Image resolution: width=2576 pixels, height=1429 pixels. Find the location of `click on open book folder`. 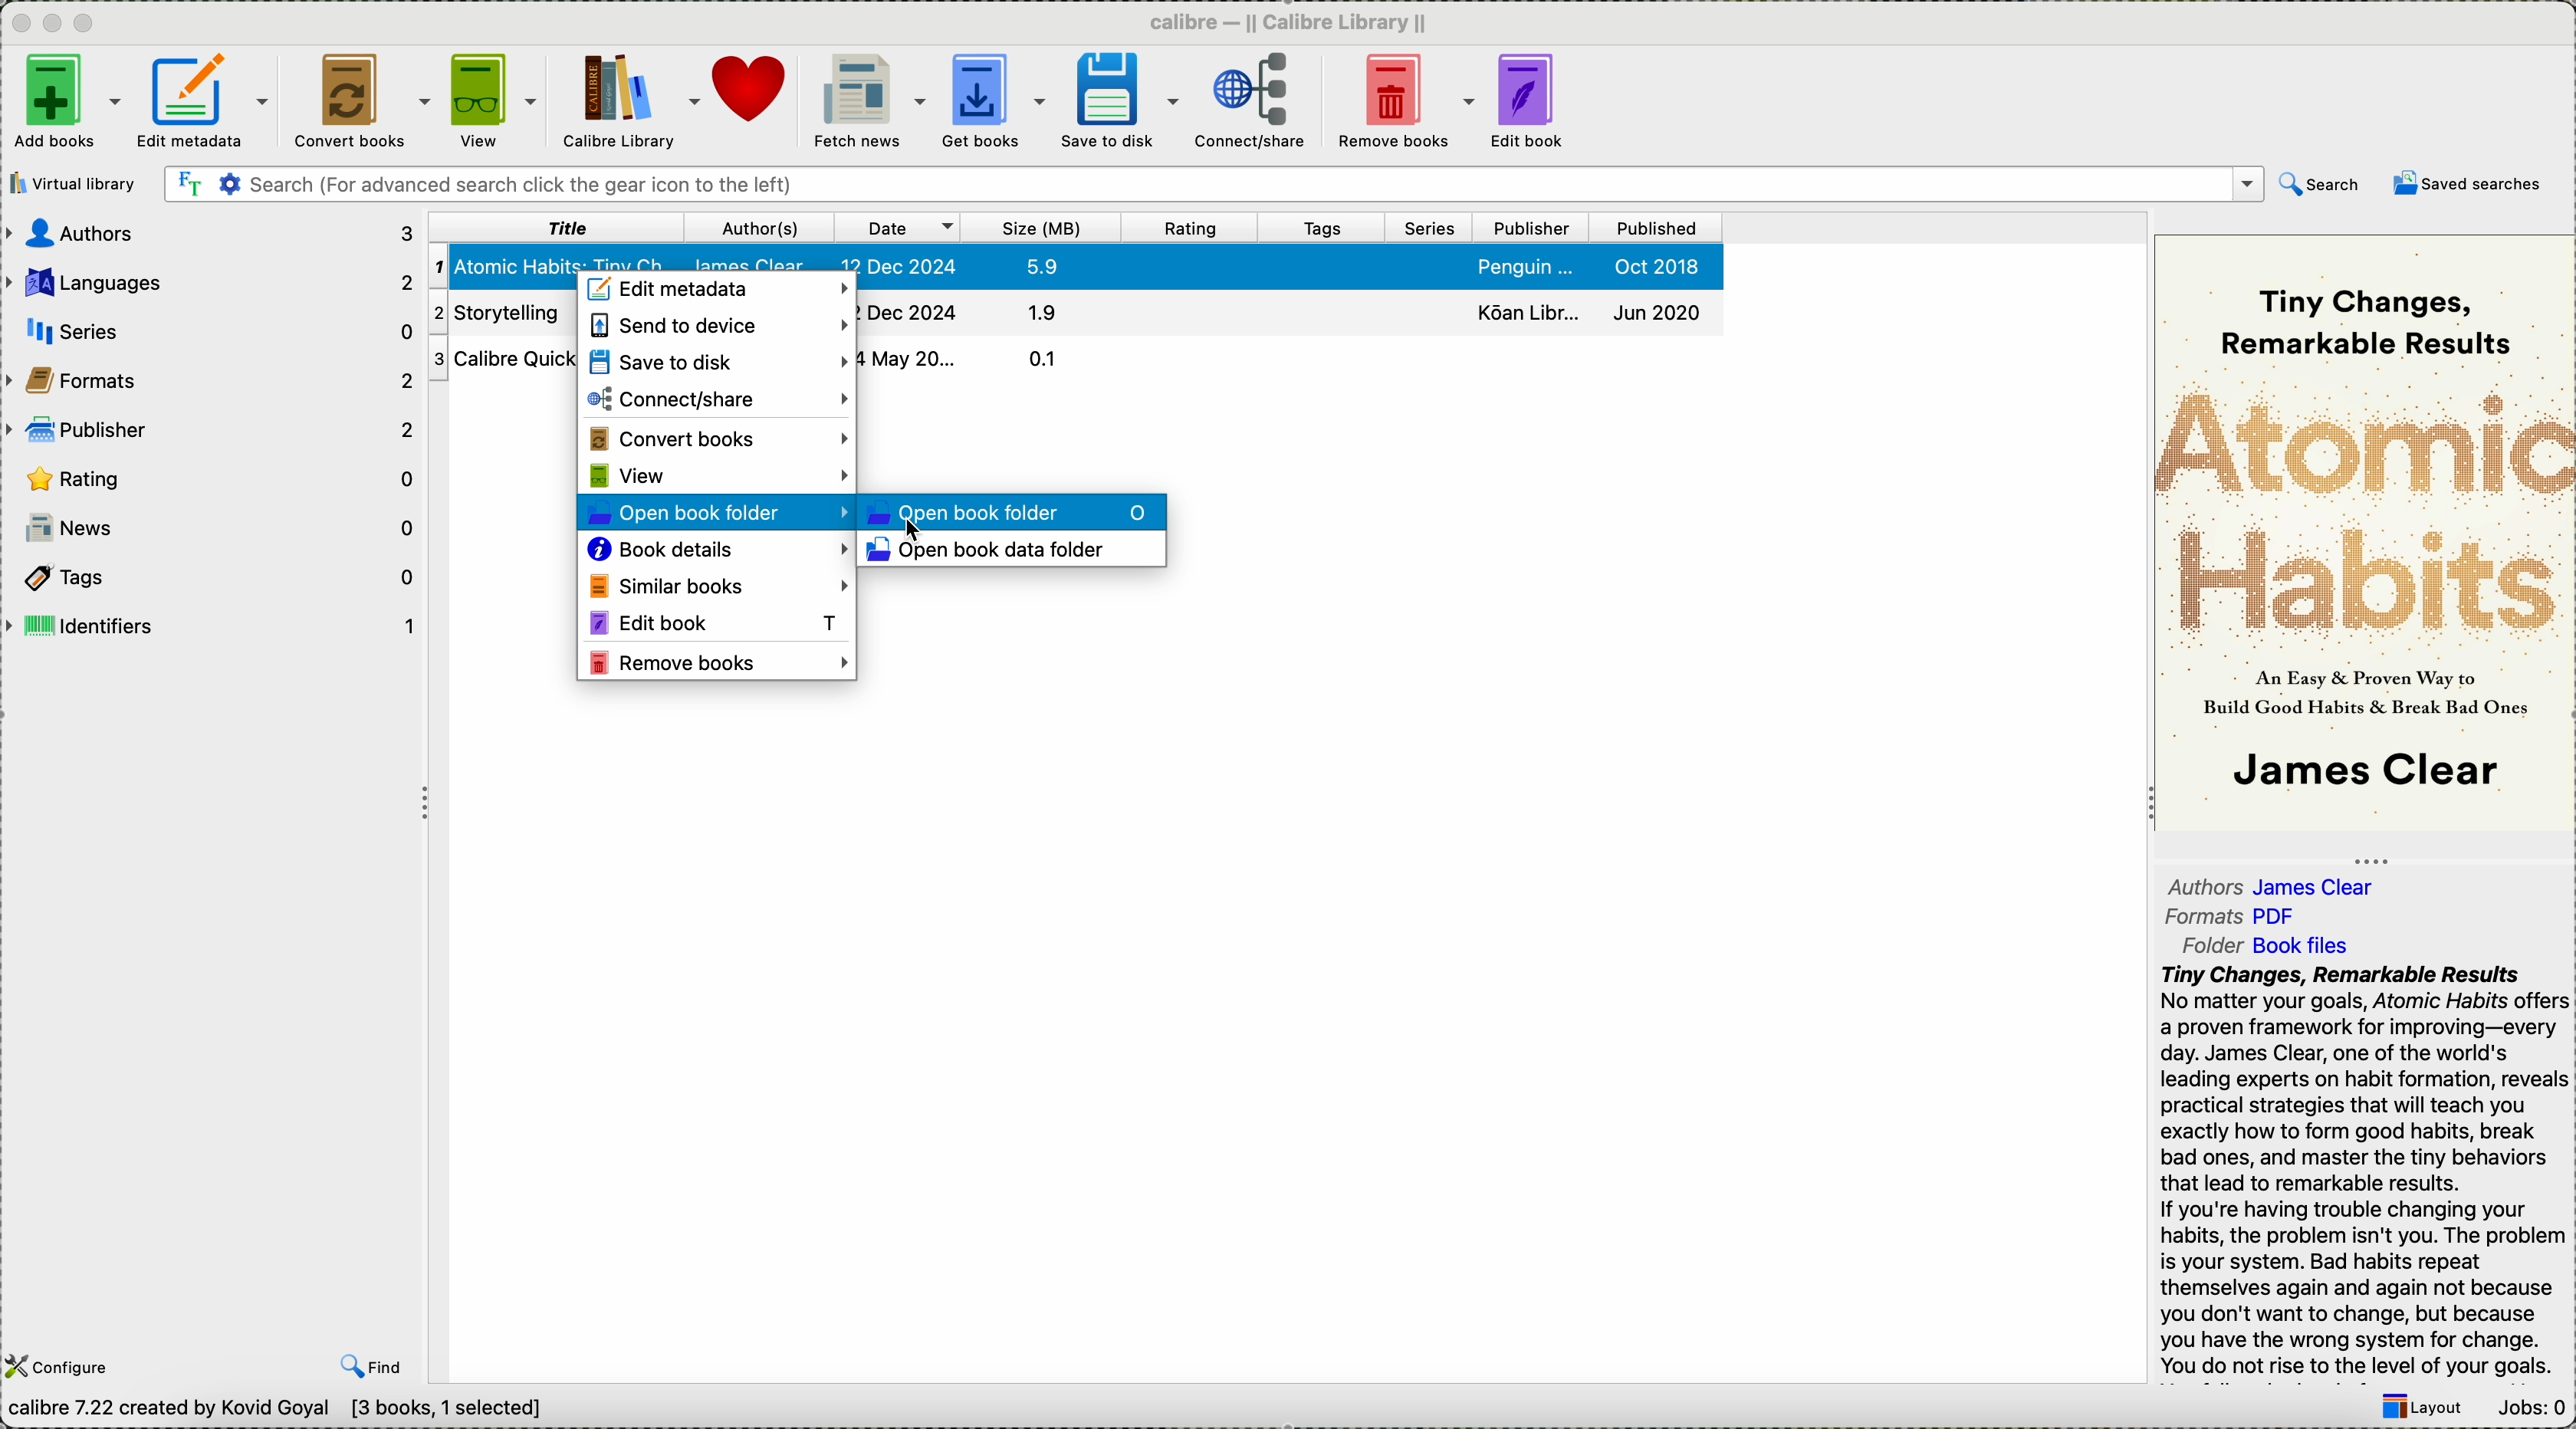

click on open book folder is located at coordinates (1013, 511).